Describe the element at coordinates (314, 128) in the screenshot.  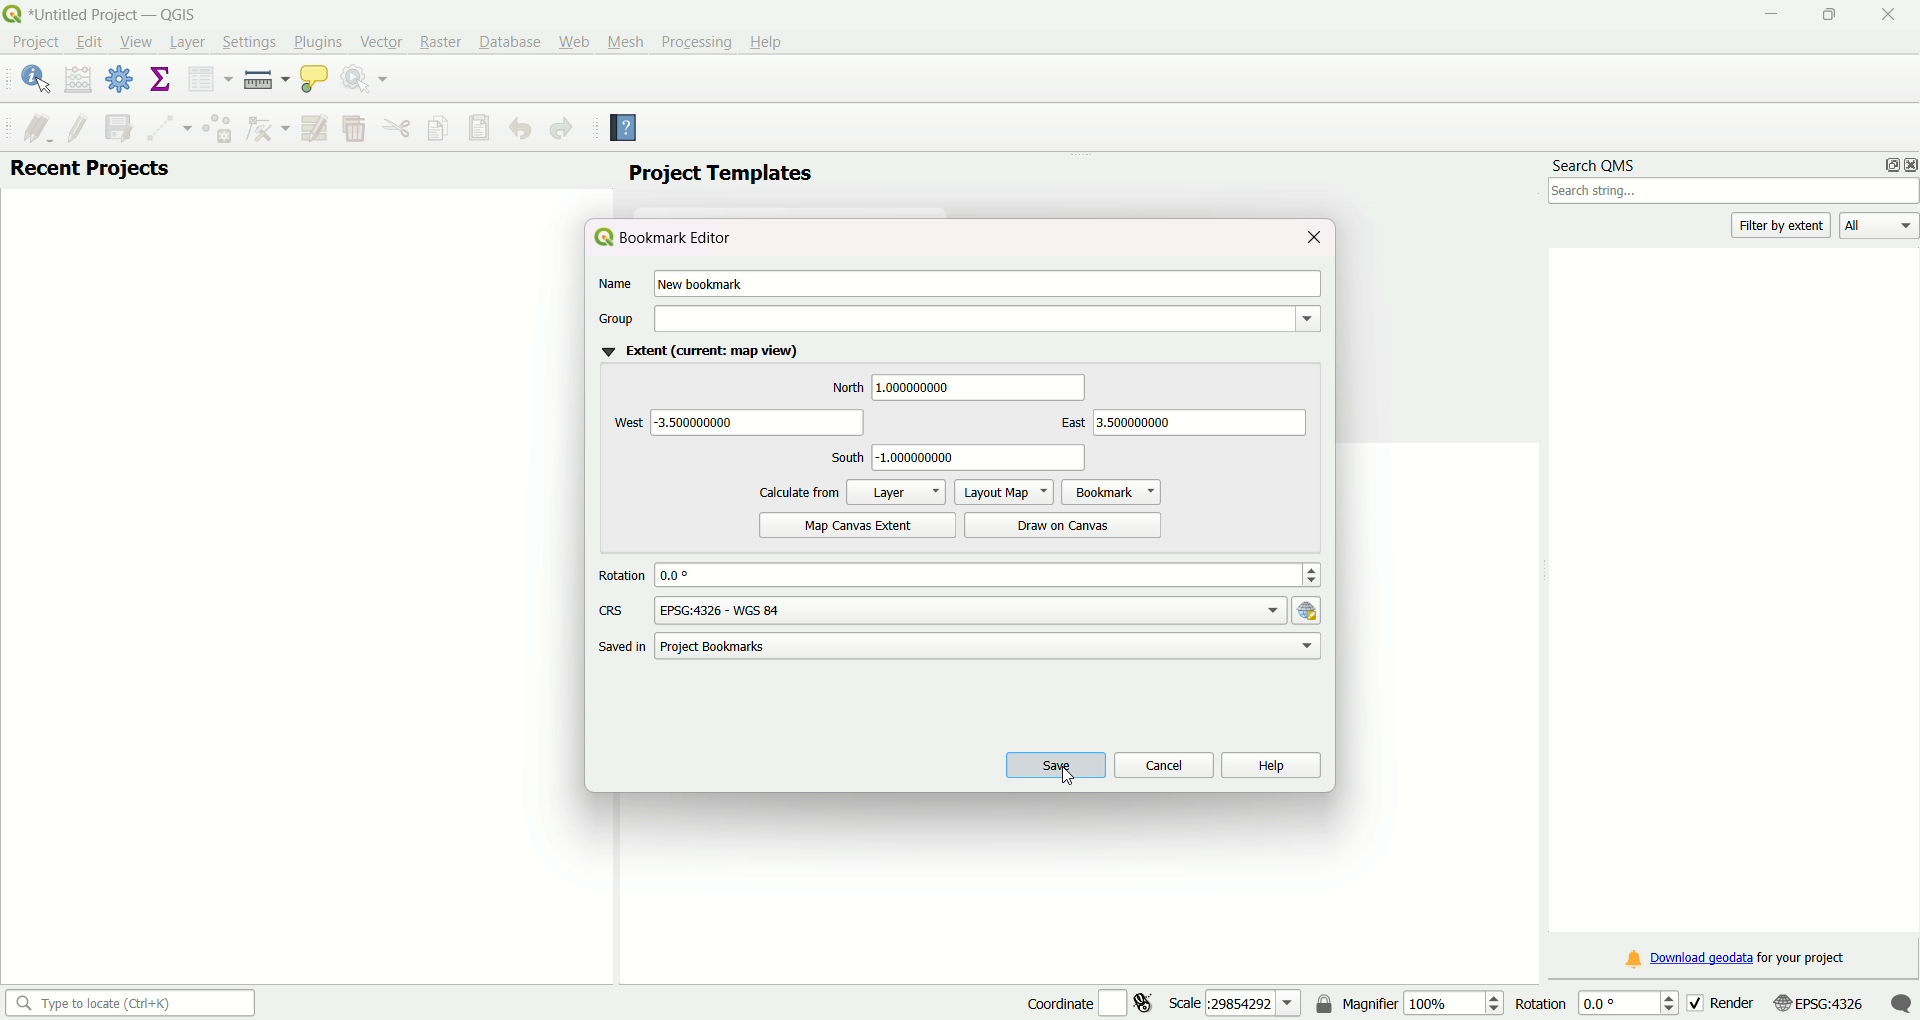
I see `modify attribute` at that location.